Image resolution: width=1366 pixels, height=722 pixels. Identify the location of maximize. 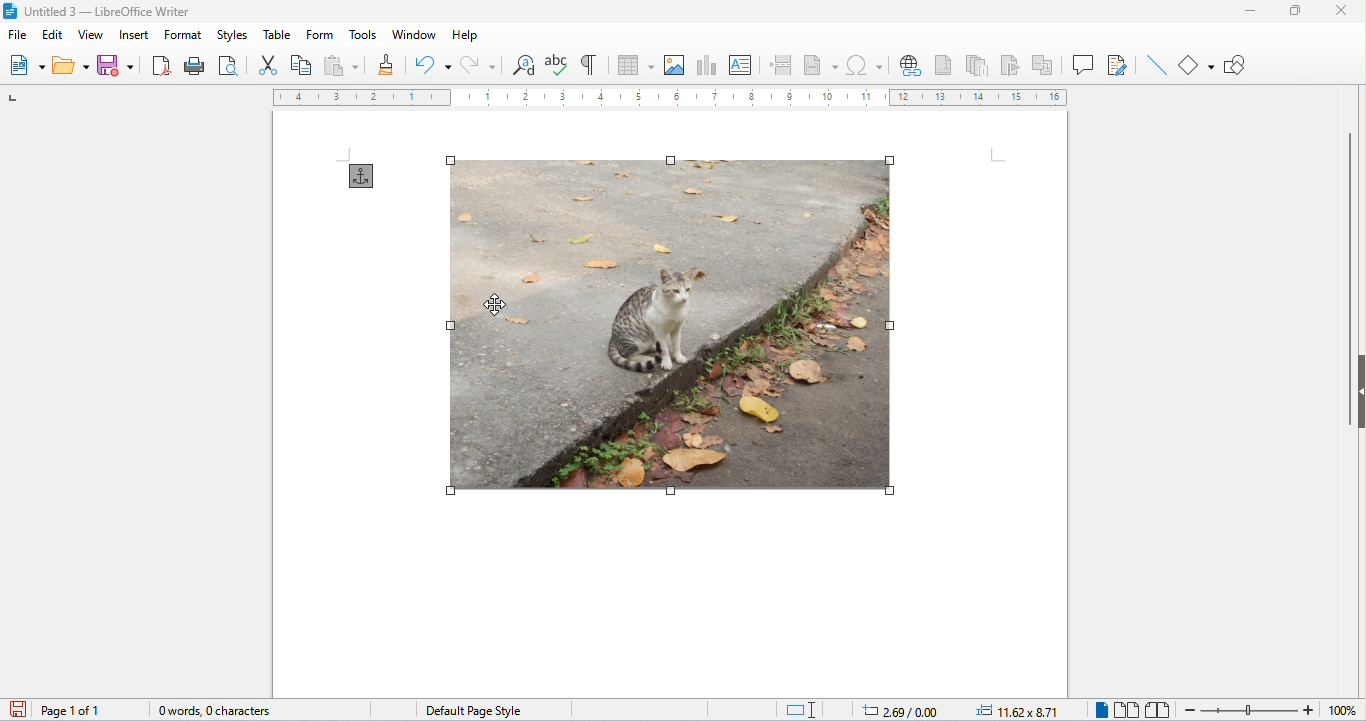
(1293, 12).